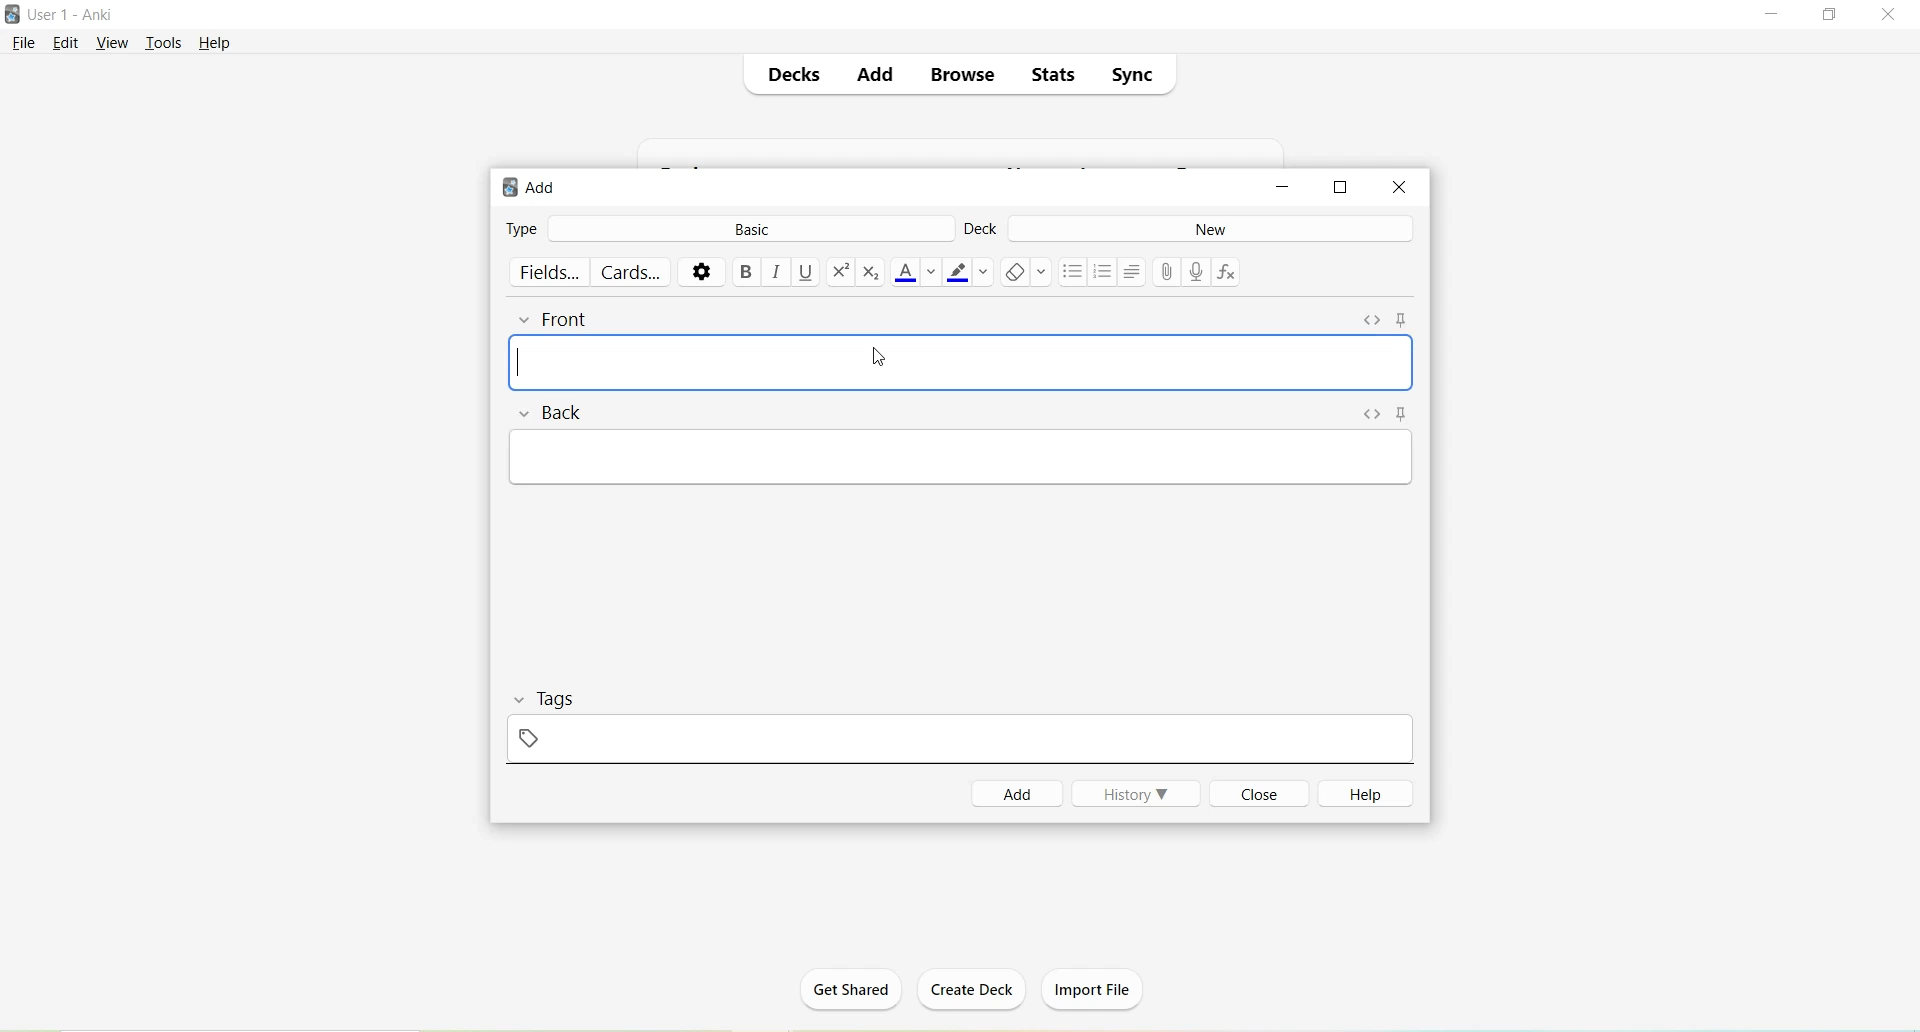 The width and height of the screenshot is (1920, 1032). I want to click on Close, so click(1399, 188).